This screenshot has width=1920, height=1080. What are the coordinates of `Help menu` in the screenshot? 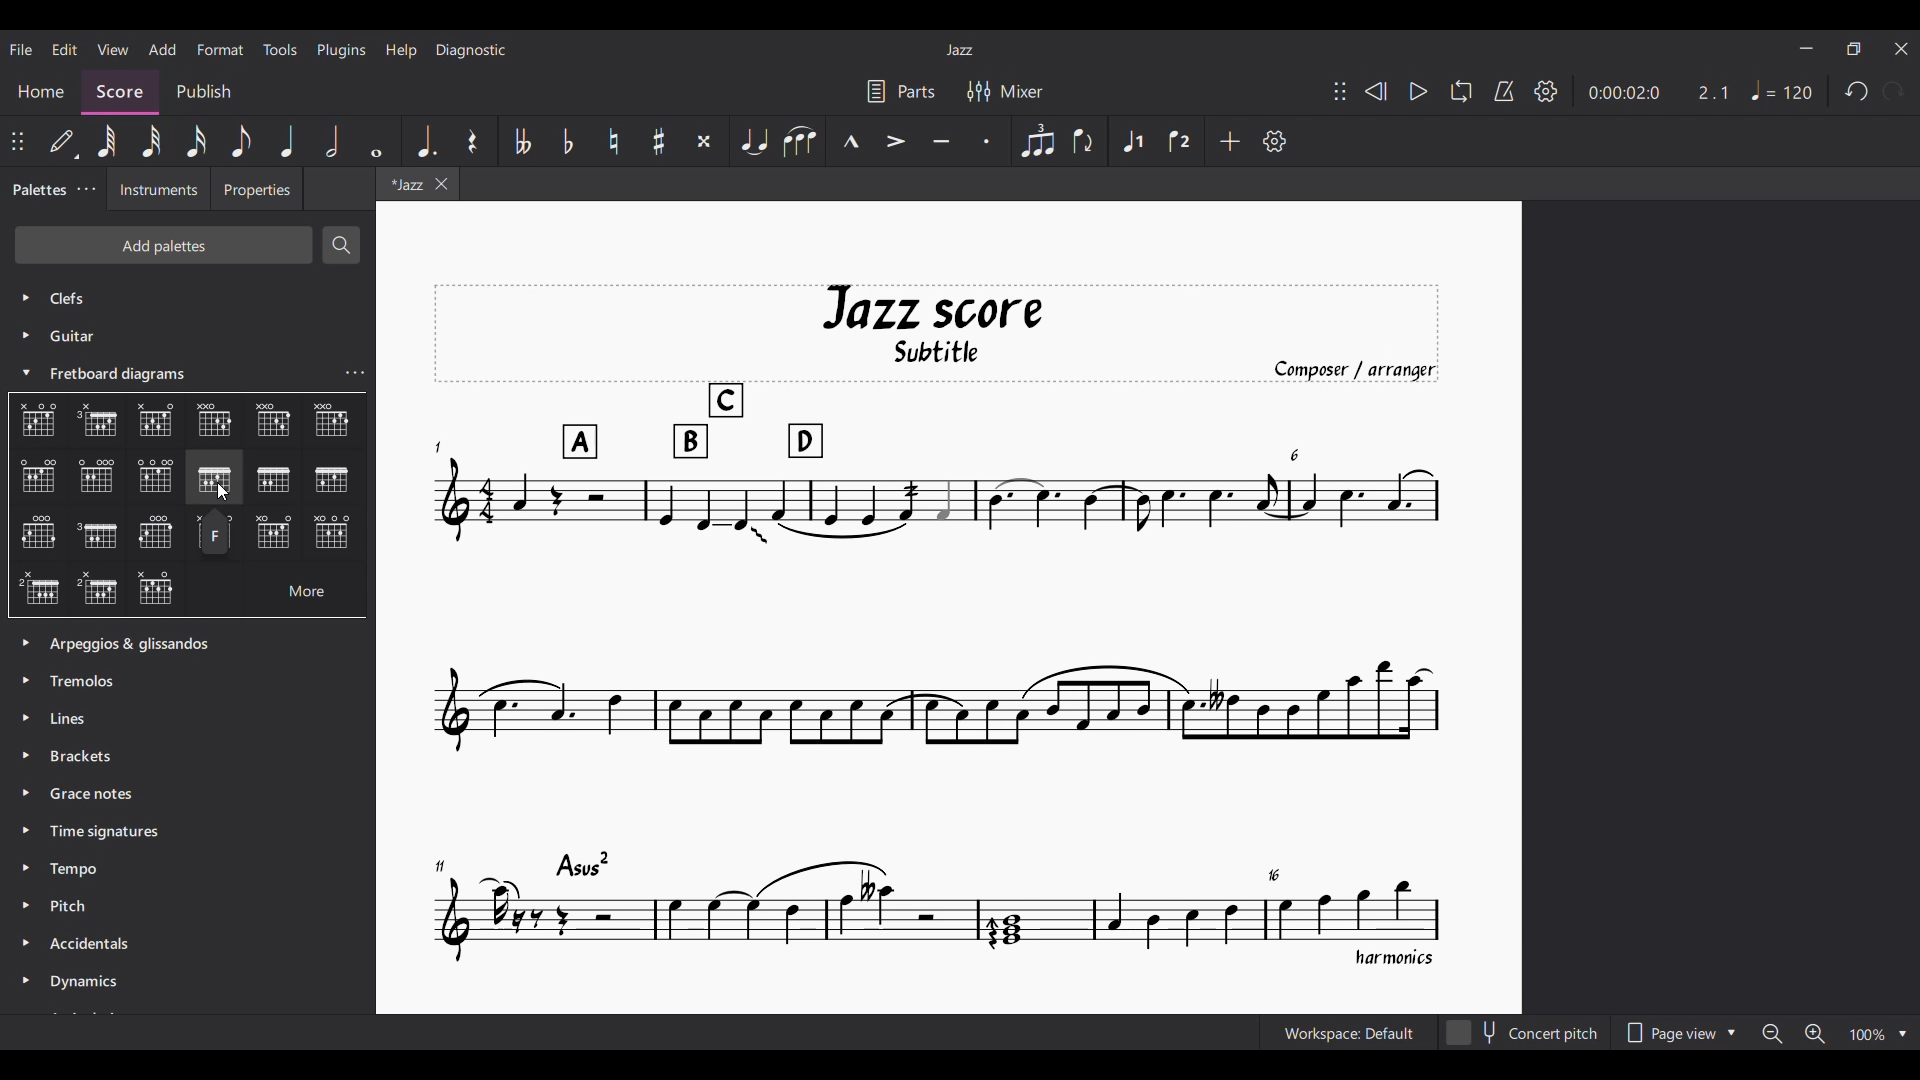 It's located at (402, 51).